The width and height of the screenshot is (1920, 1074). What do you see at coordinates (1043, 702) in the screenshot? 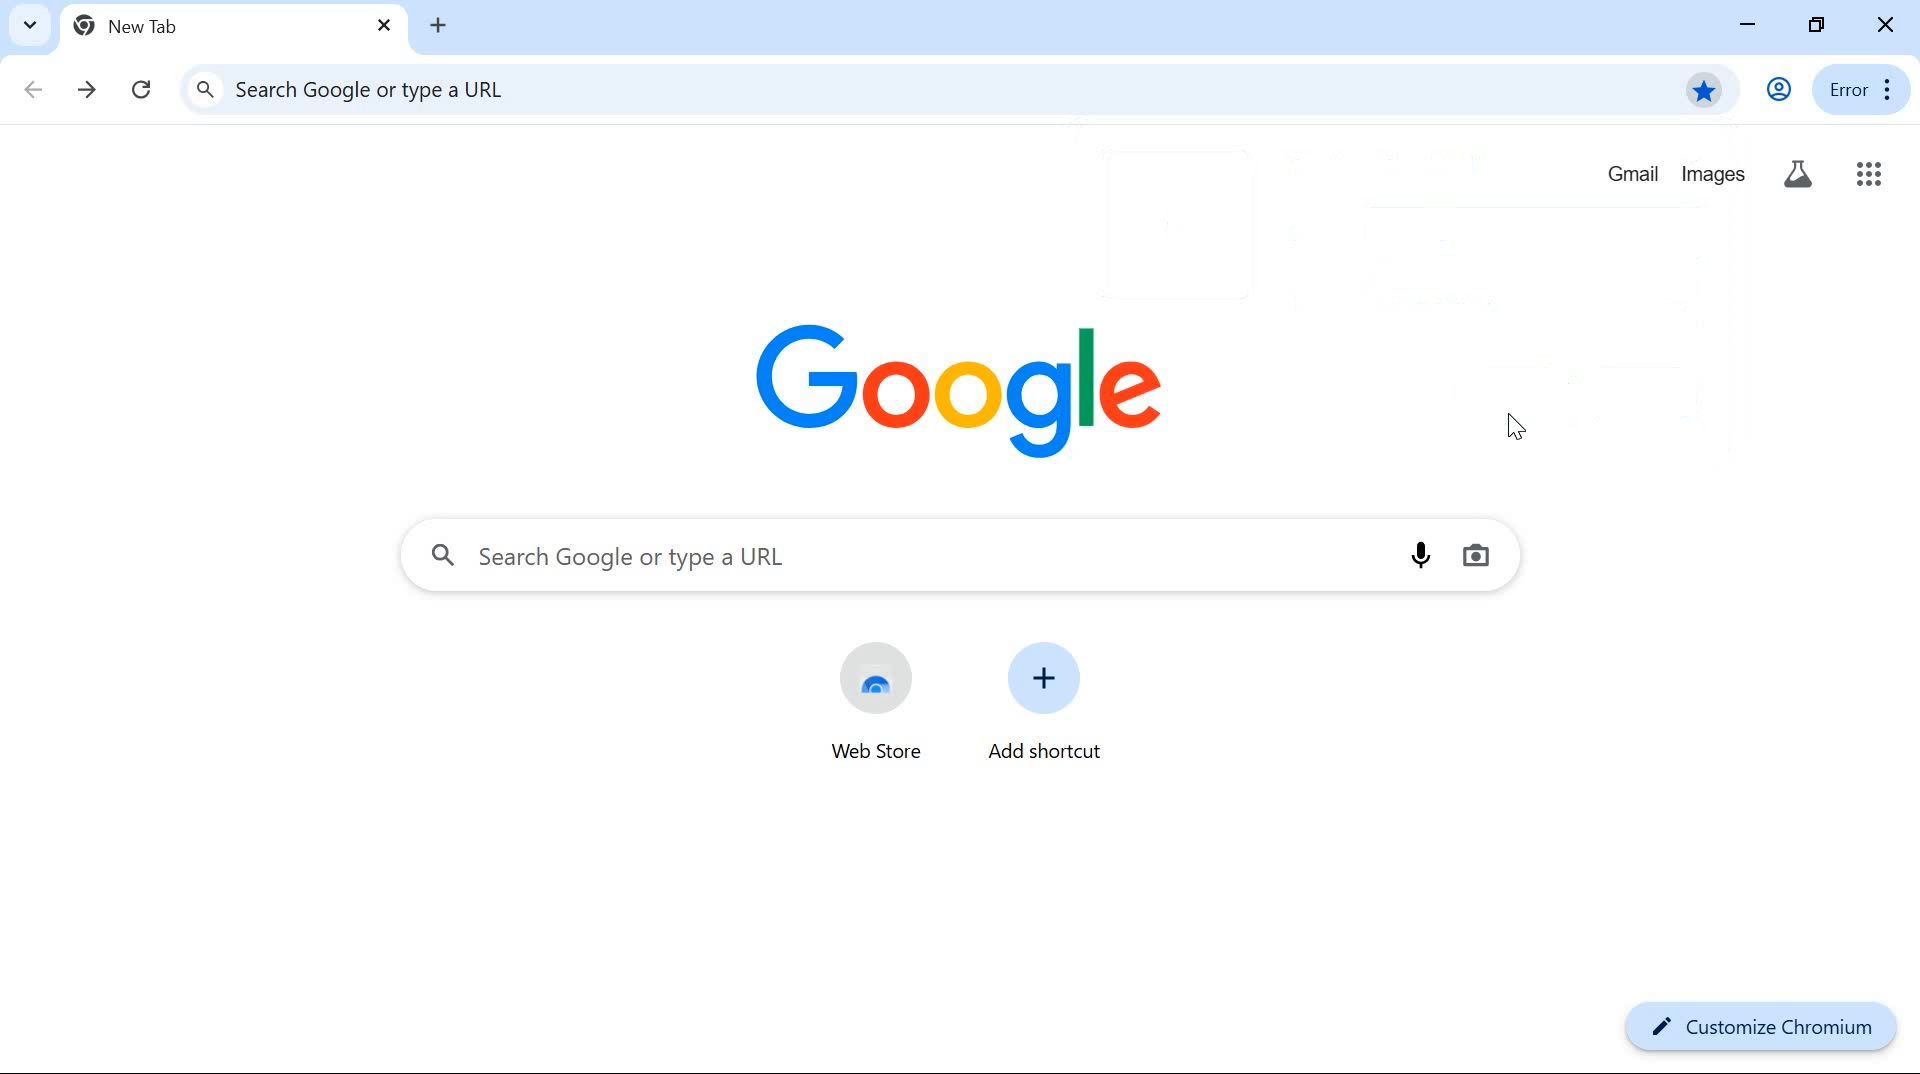
I see `add shortcut` at bounding box center [1043, 702].